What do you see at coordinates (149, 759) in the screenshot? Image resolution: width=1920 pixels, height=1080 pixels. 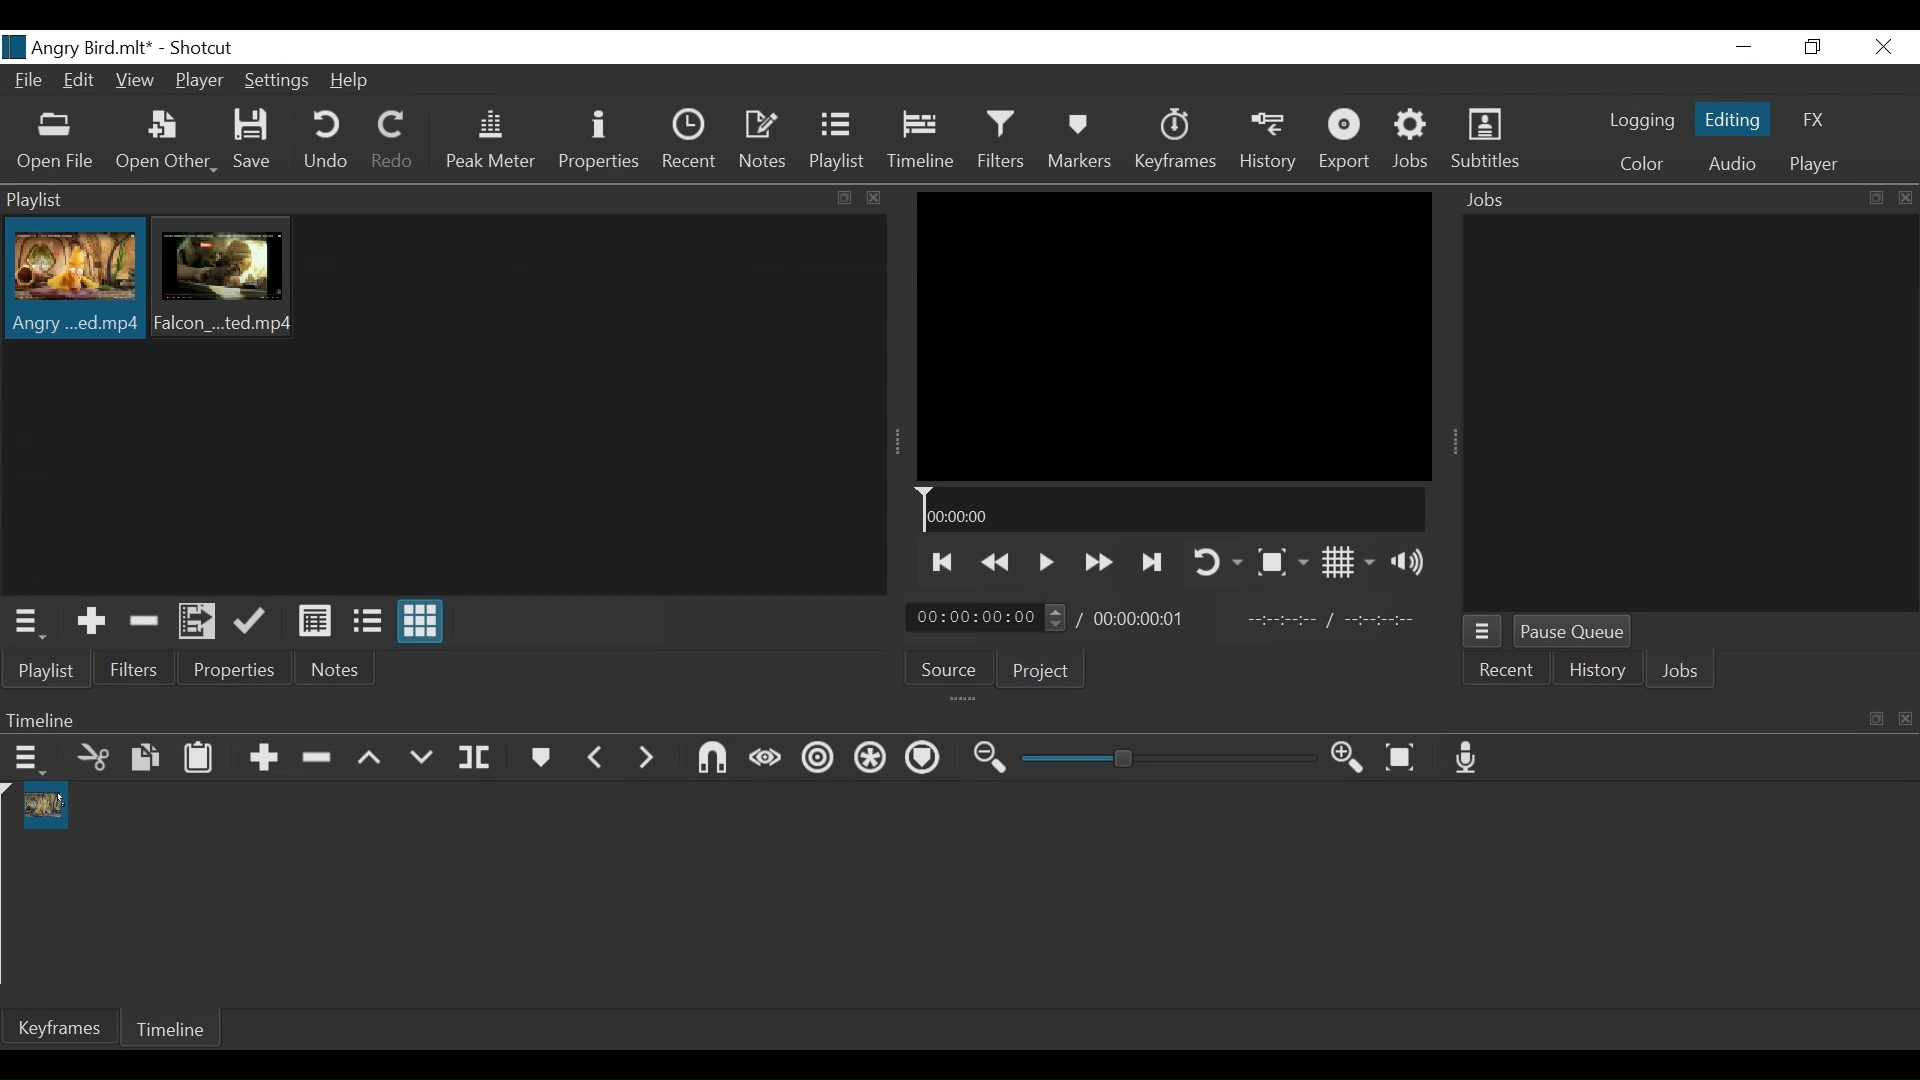 I see `Copy` at bounding box center [149, 759].